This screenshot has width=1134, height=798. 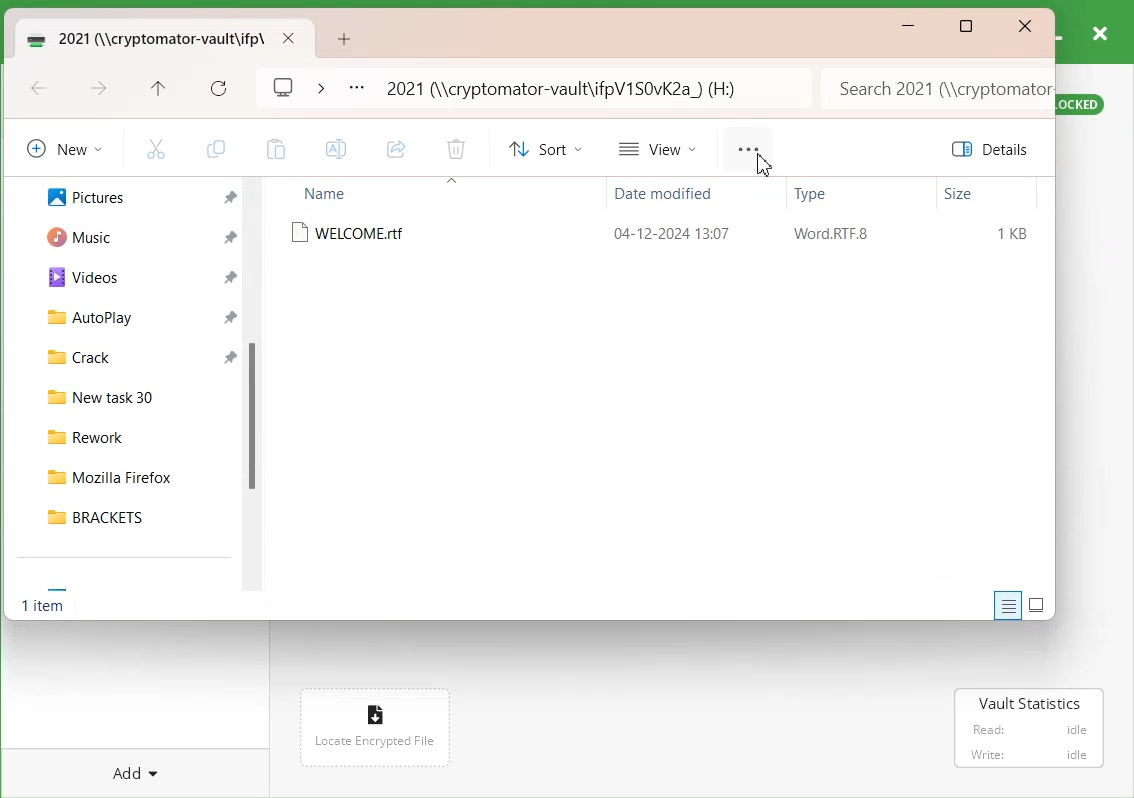 I want to click on Logo, so click(x=284, y=85).